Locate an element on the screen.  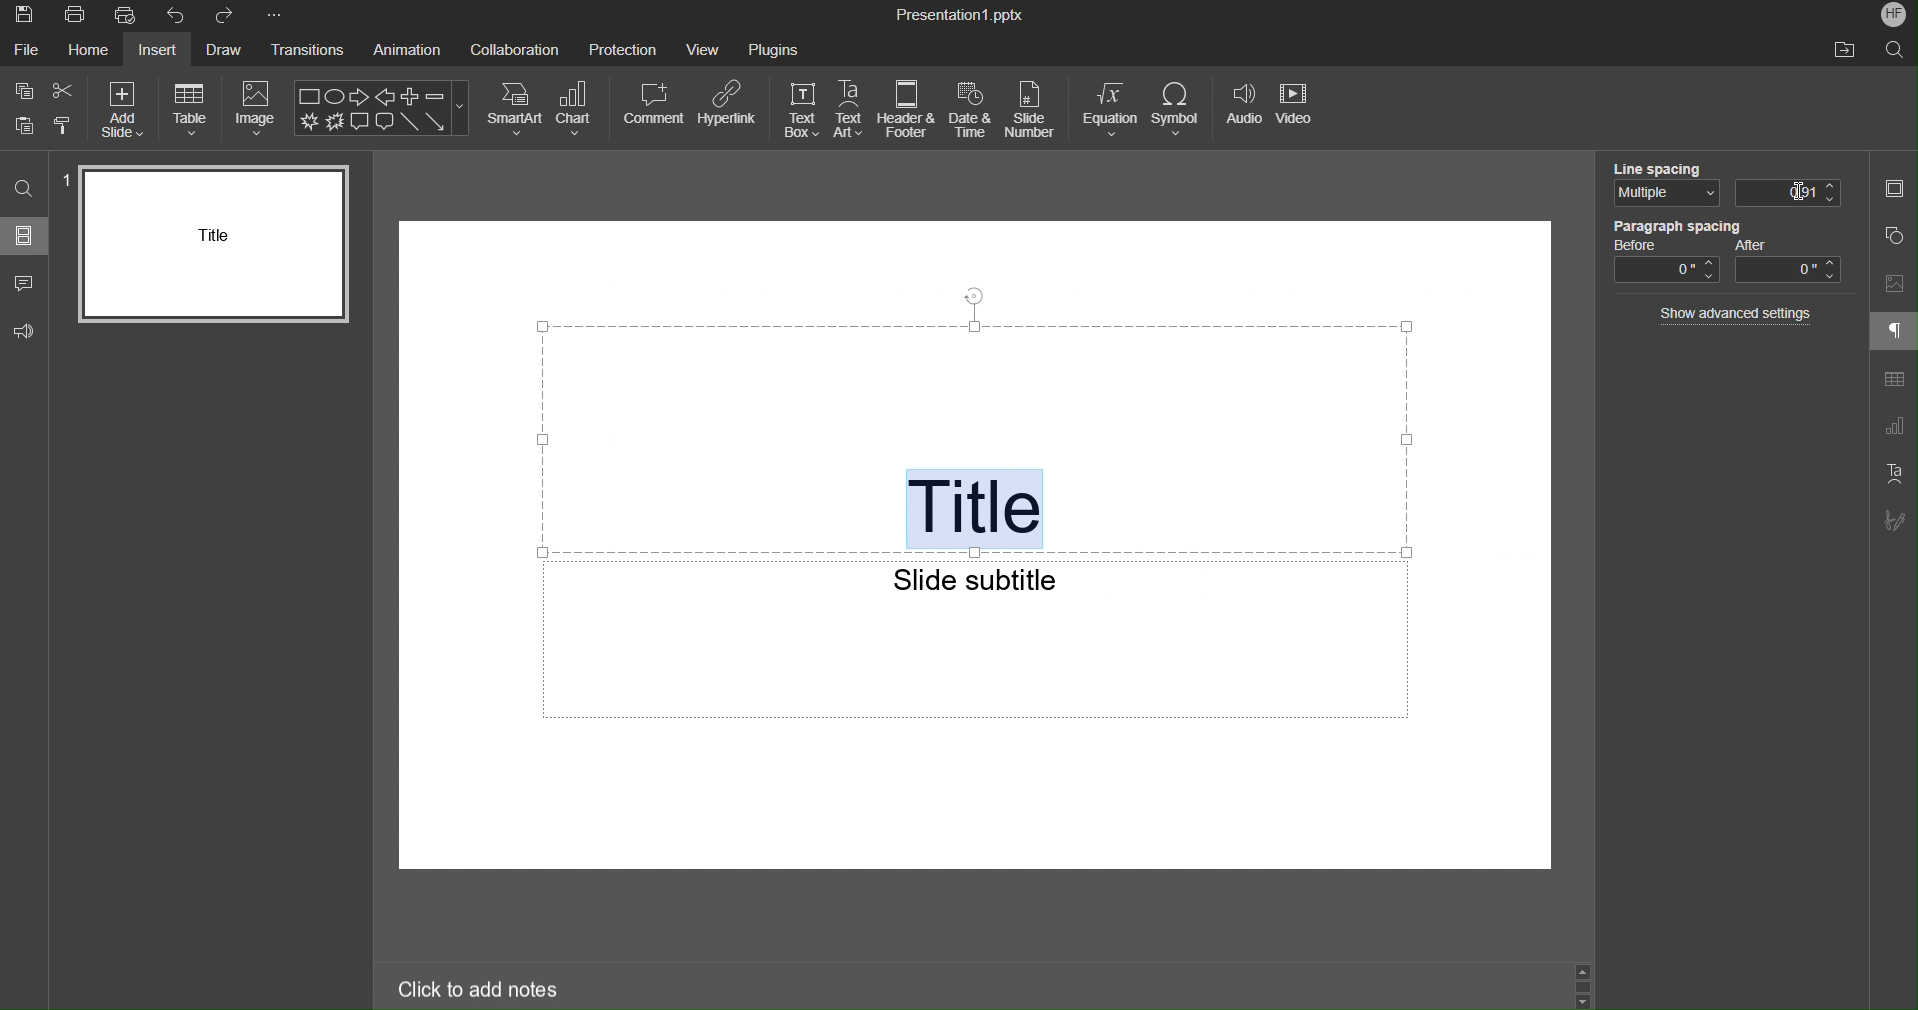
Graph Setting is located at coordinates (1894, 427).